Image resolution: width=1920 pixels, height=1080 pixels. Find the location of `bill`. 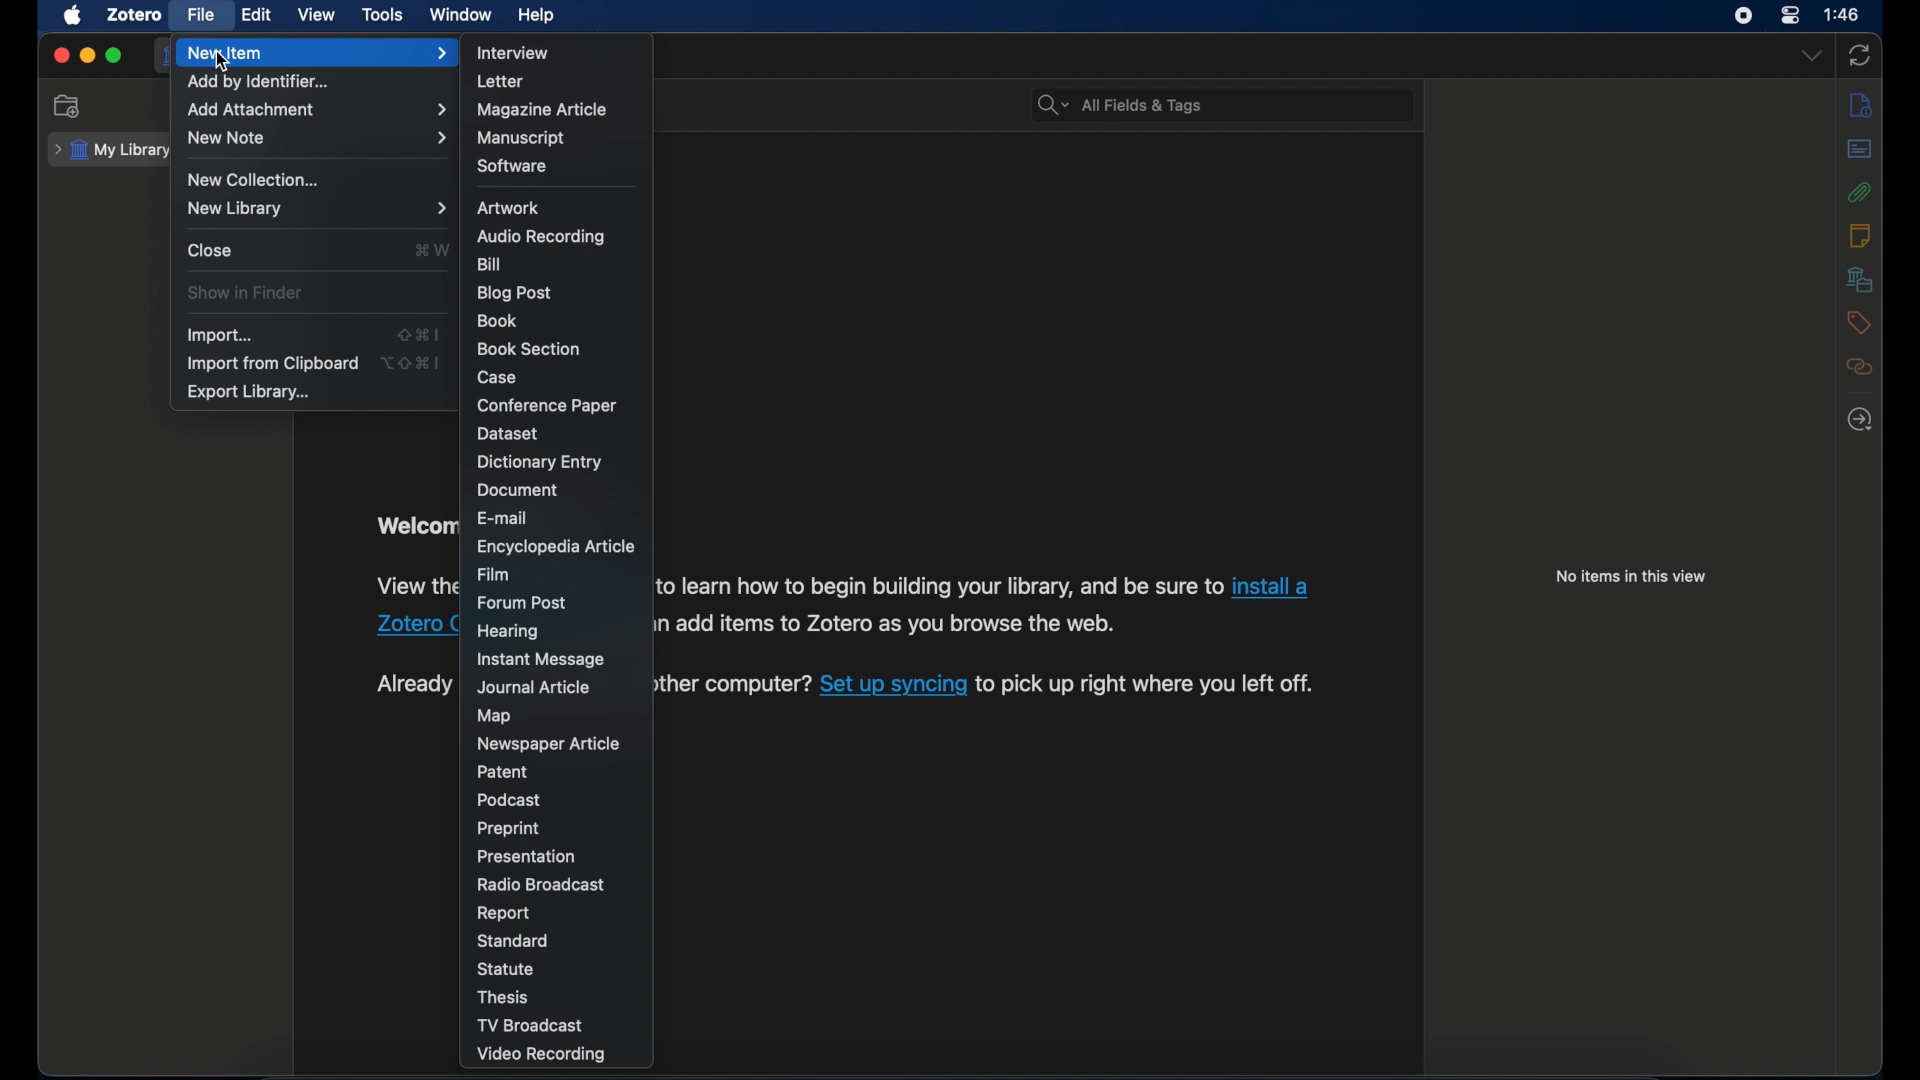

bill is located at coordinates (490, 264).